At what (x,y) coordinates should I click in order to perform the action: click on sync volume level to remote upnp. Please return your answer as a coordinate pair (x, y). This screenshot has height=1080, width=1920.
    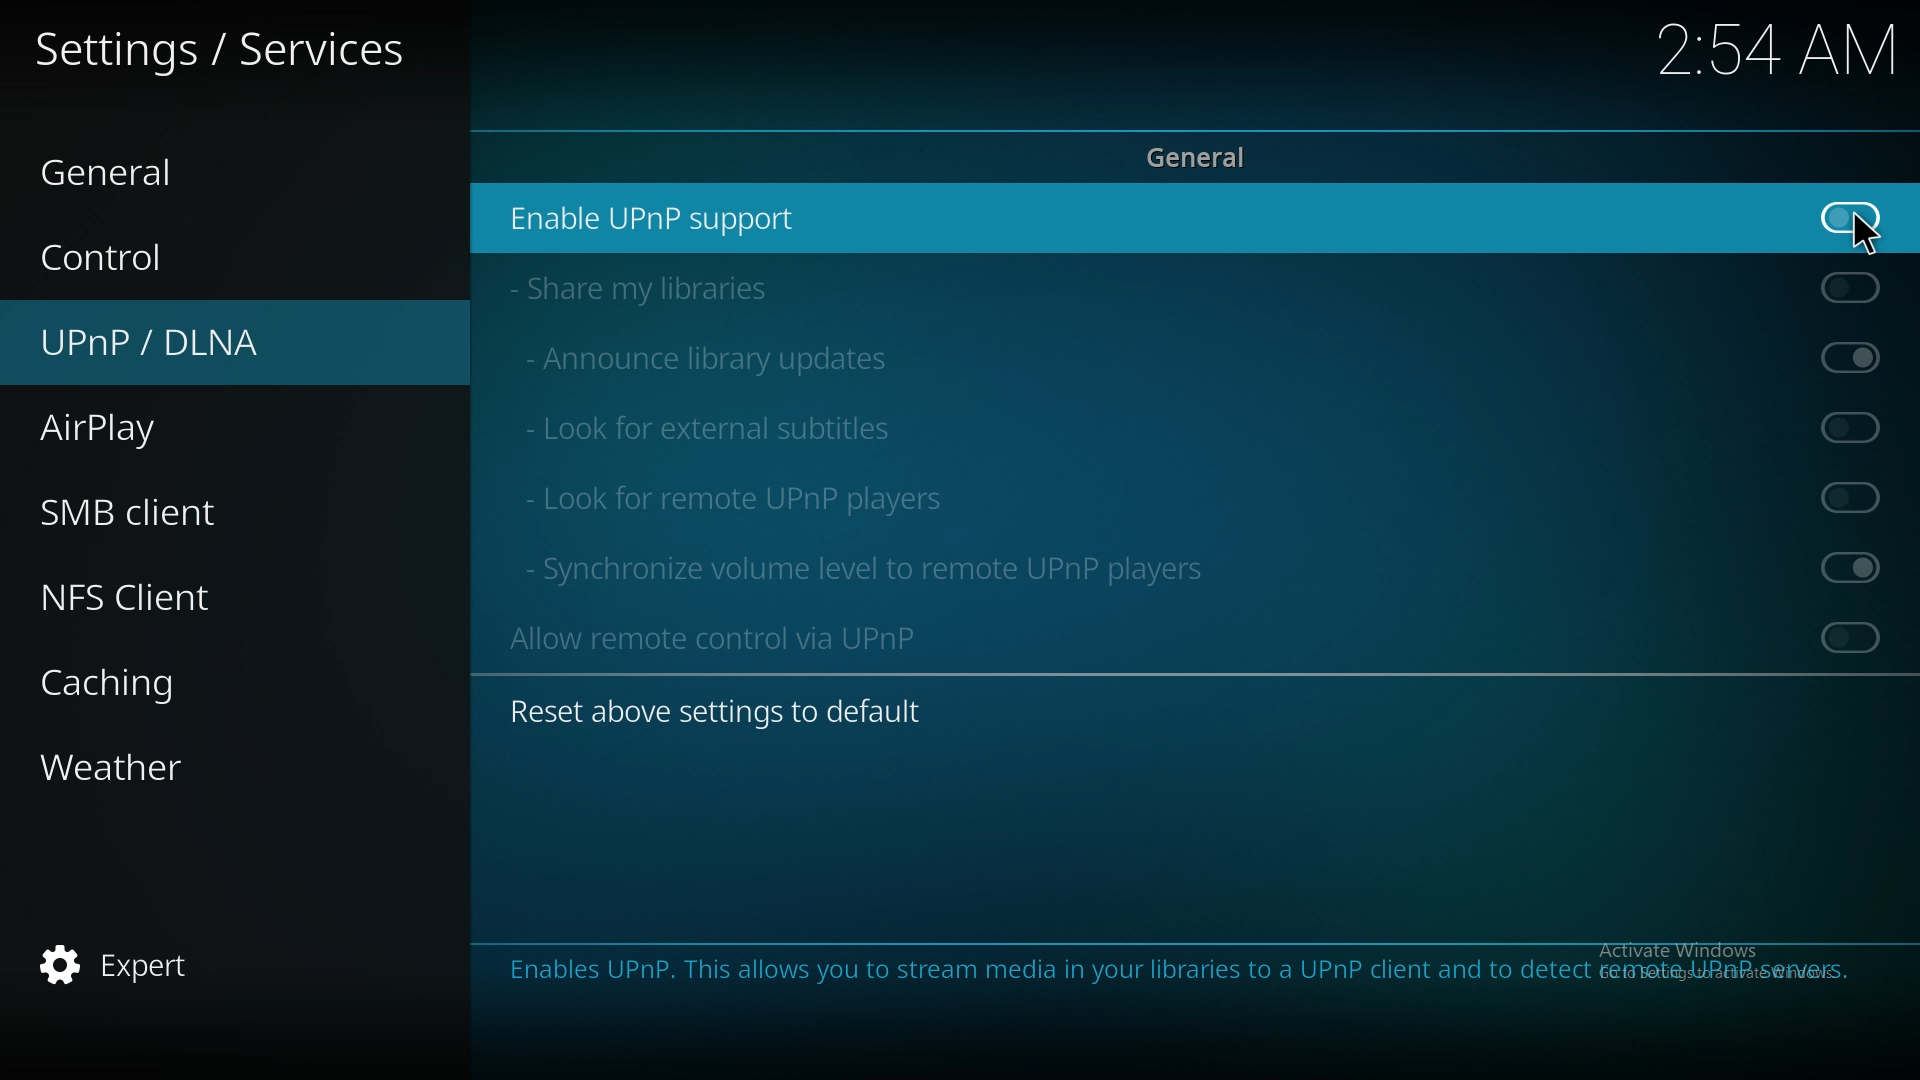
    Looking at the image, I should click on (889, 567).